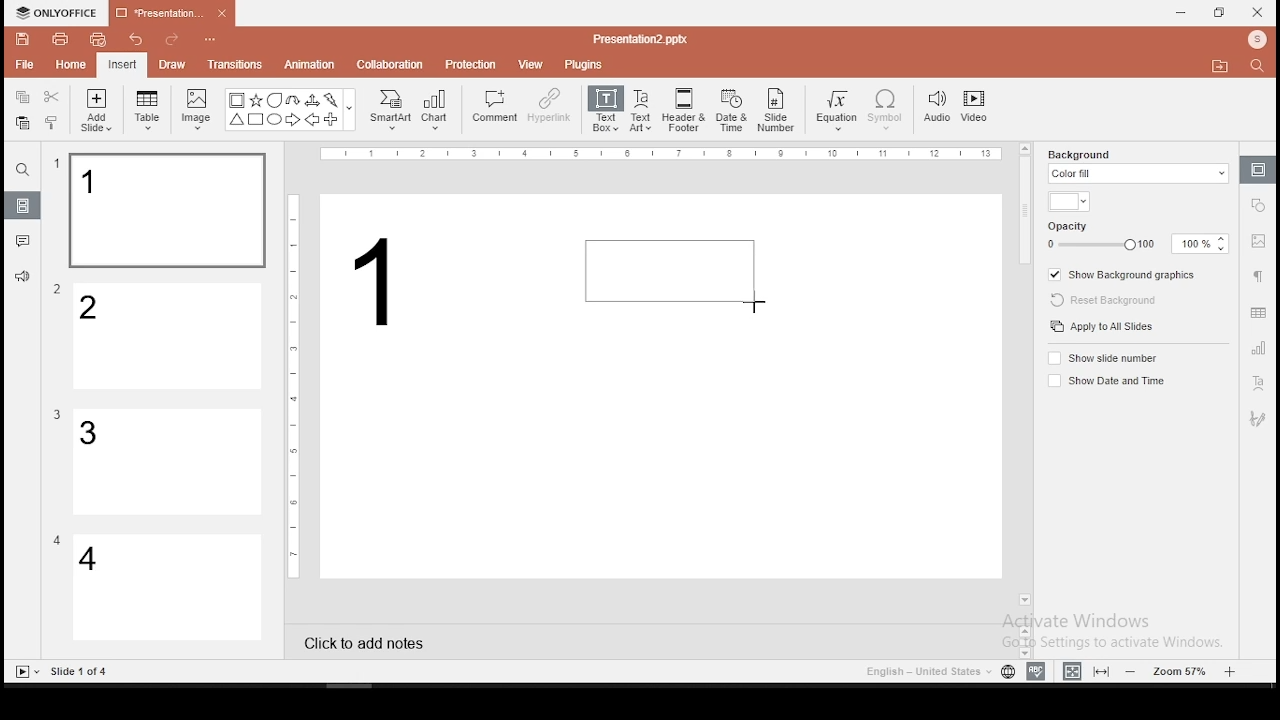  I want to click on symbol, so click(885, 111).